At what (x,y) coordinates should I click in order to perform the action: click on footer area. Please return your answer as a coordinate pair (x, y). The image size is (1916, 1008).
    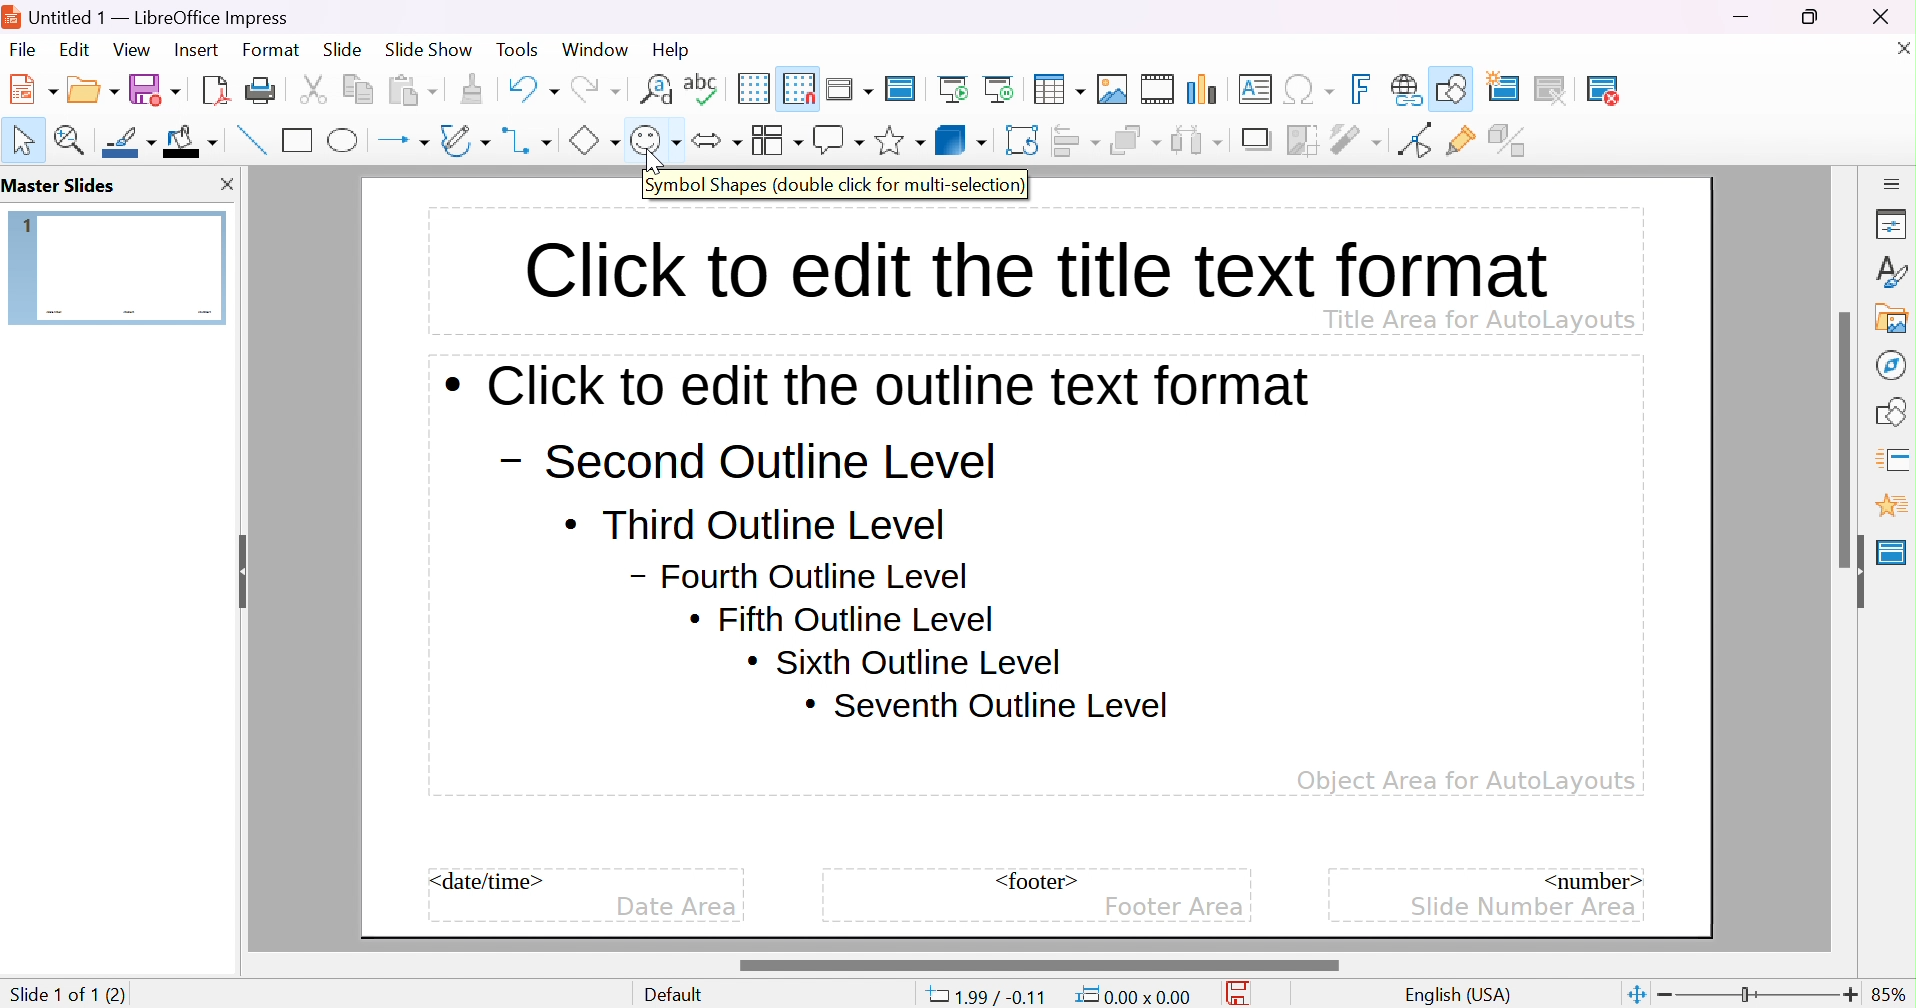
    Looking at the image, I should click on (1174, 907).